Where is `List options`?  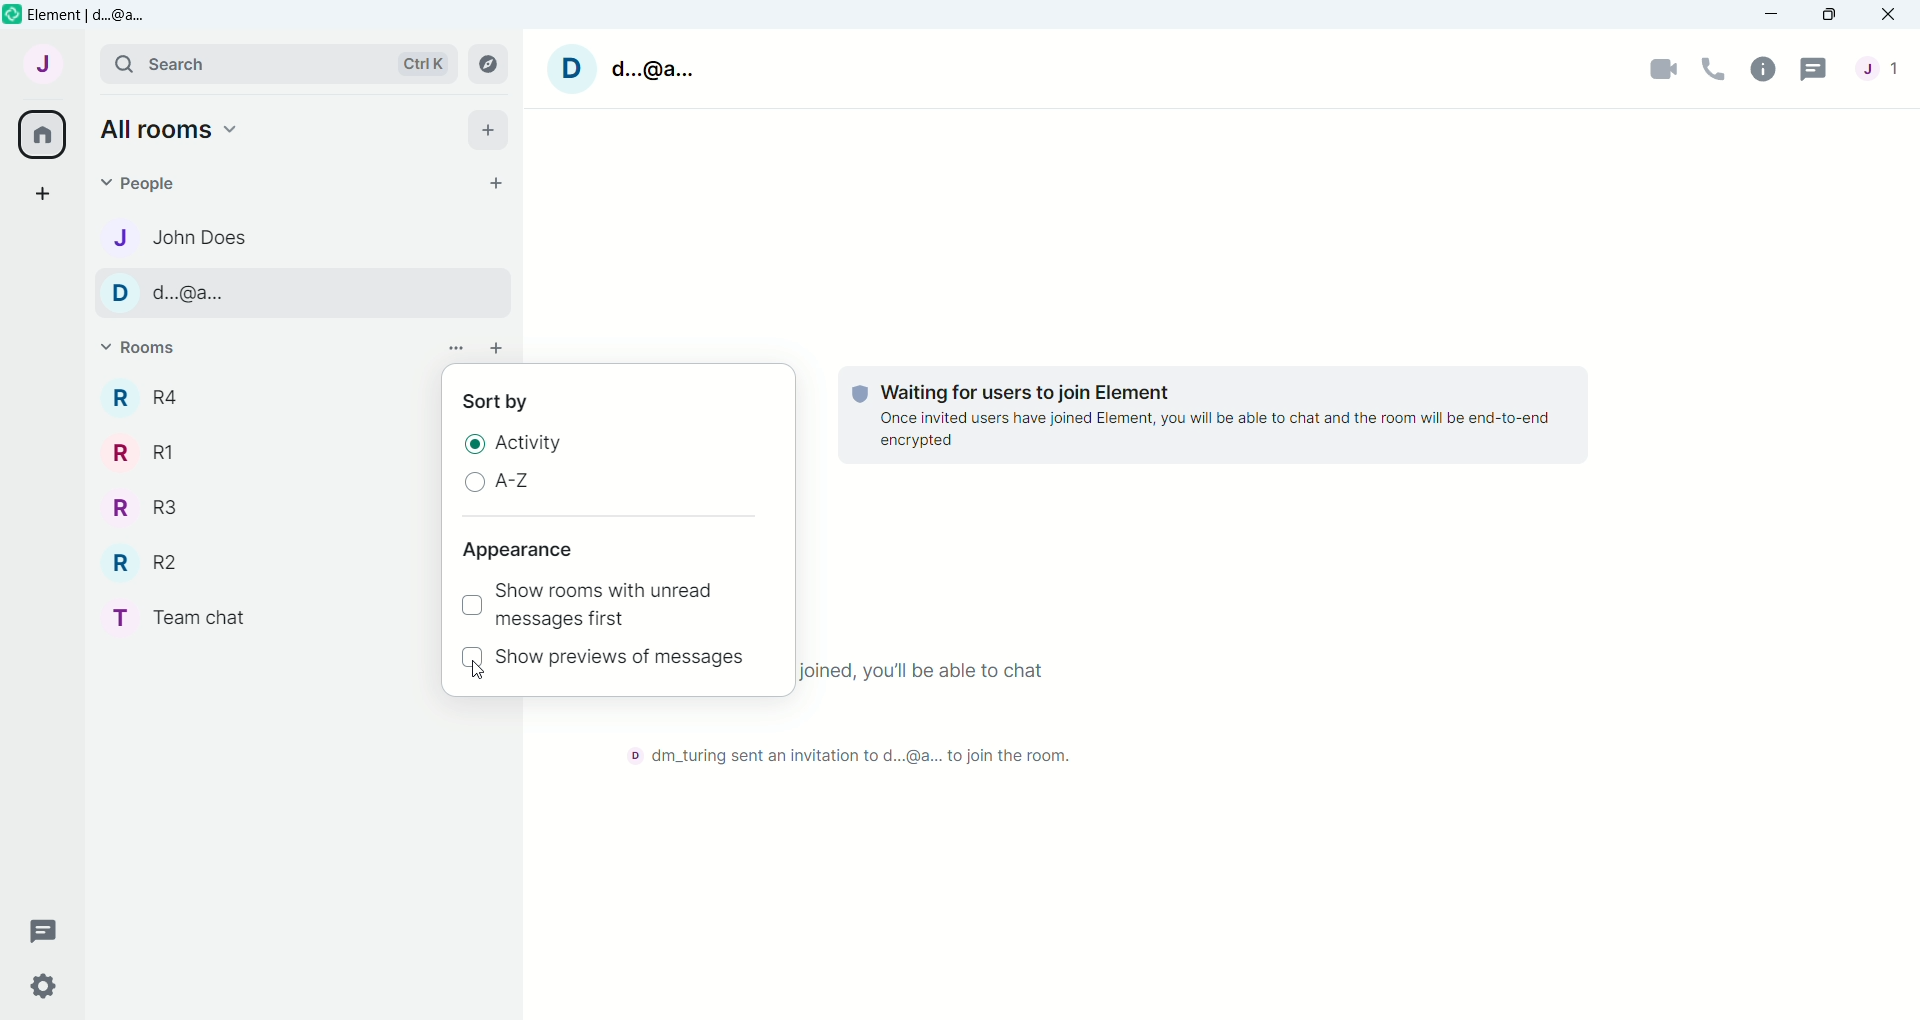 List options is located at coordinates (455, 347).